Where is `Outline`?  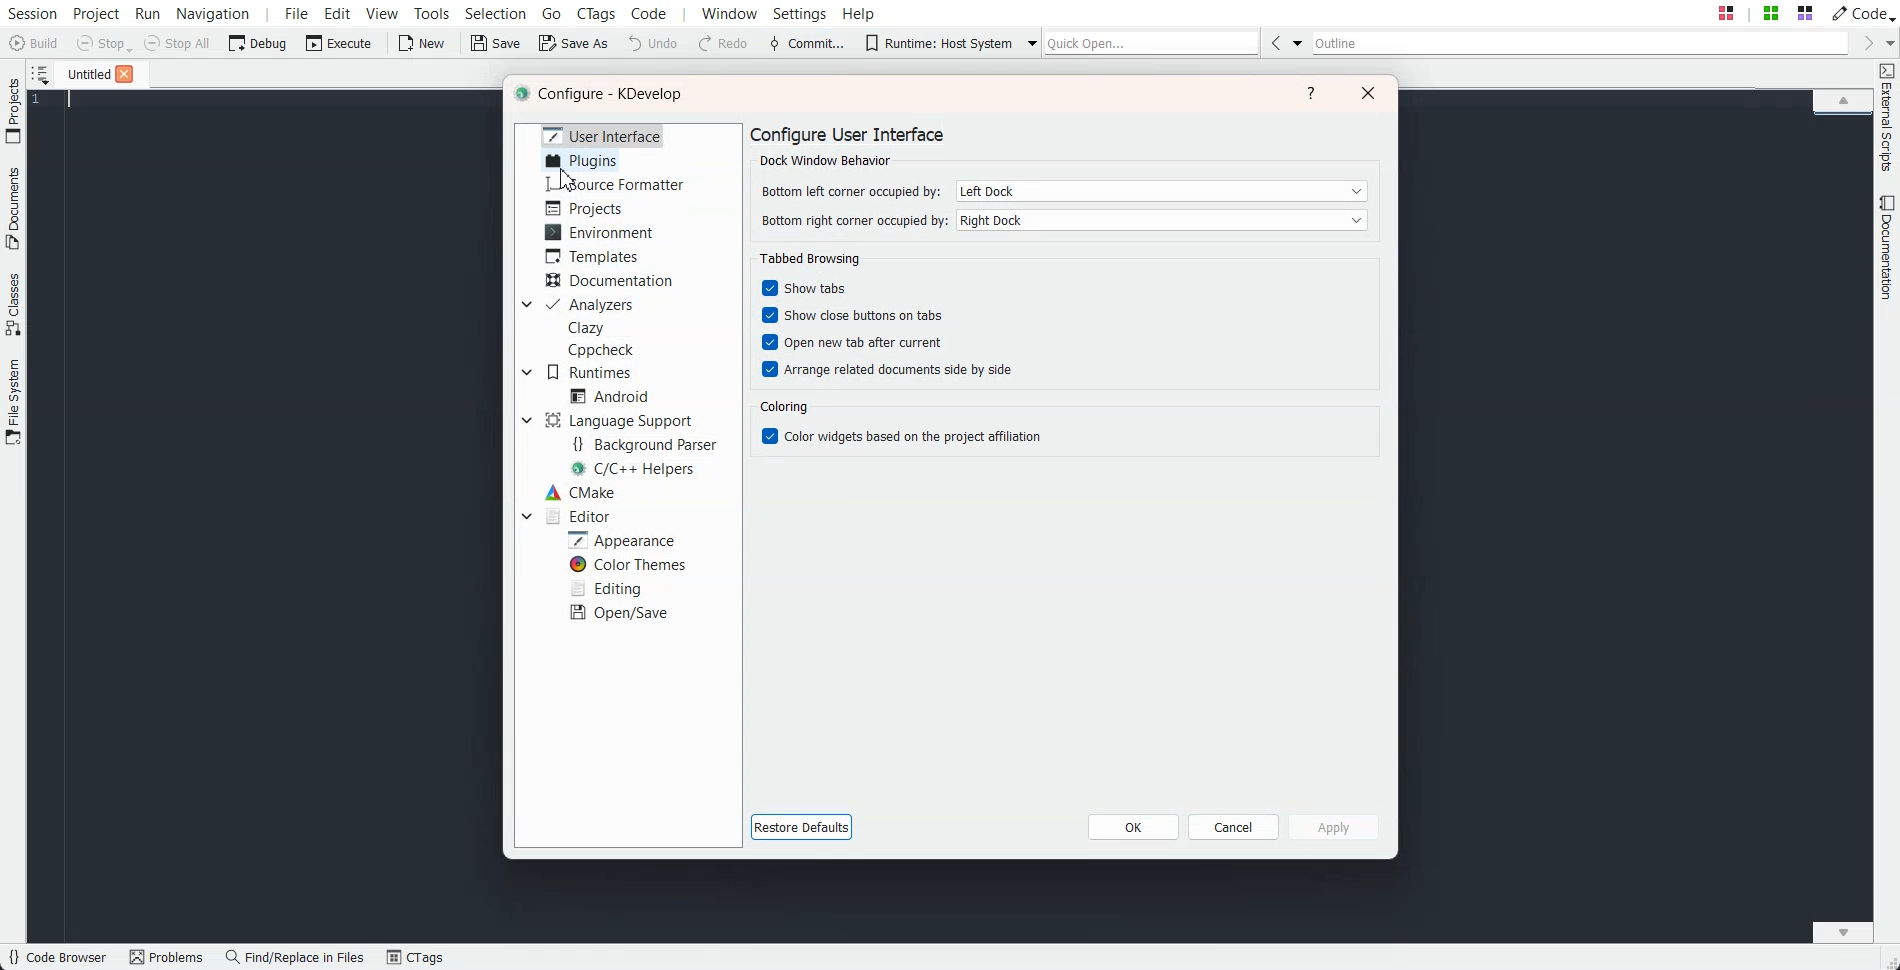 Outline is located at coordinates (1581, 43).